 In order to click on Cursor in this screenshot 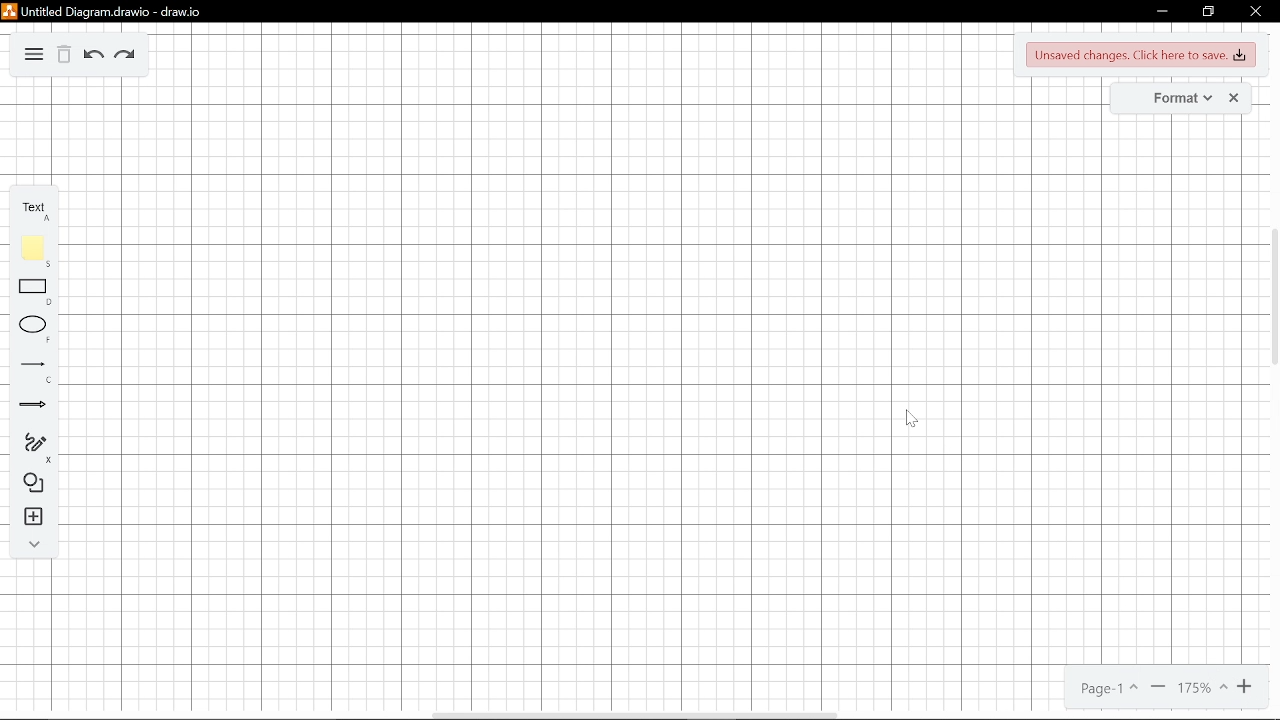, I will do `click(912, 419)`.